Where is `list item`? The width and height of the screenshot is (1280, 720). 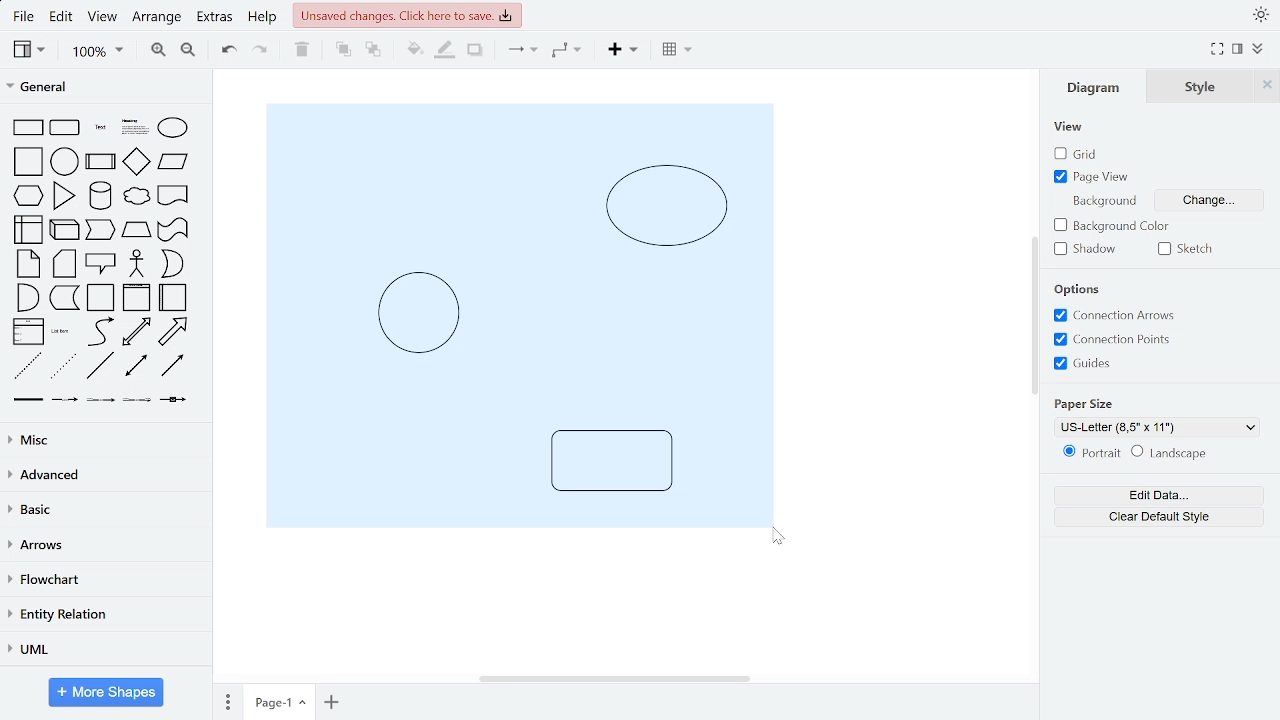
list item is located at coordinates (62, 332).